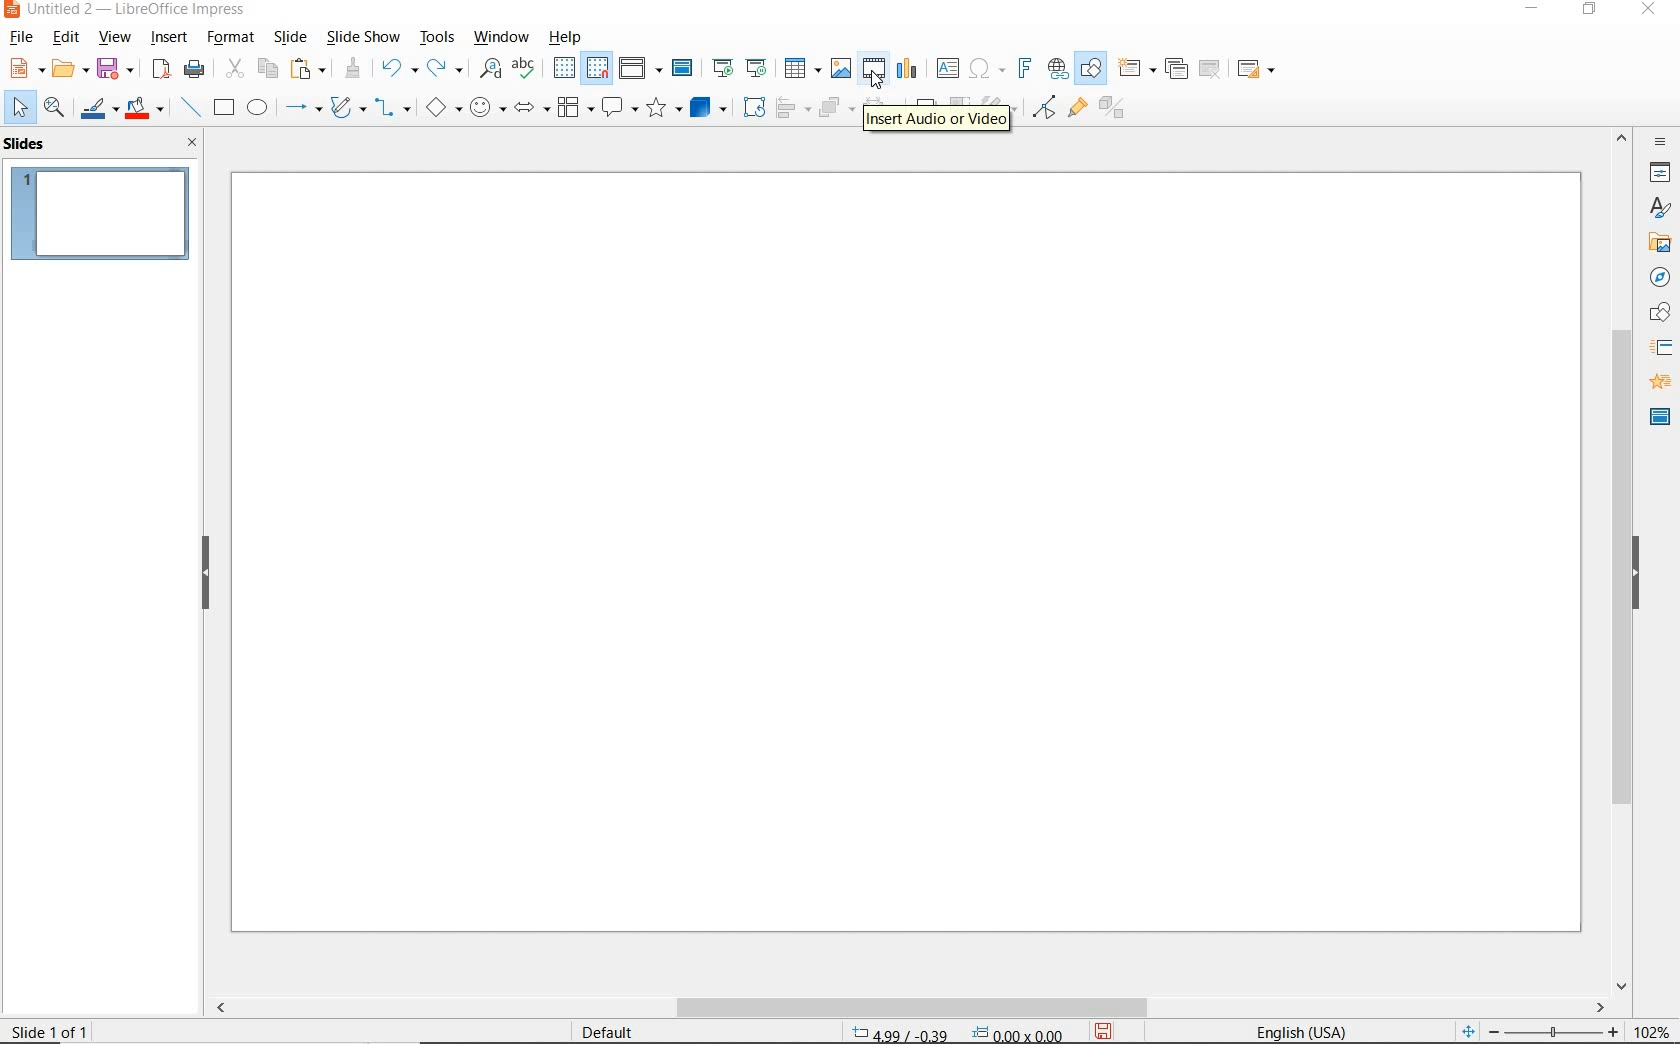 This screenshot has width=1680, height=1044. I want to click on INSERT, so click(166, 39).